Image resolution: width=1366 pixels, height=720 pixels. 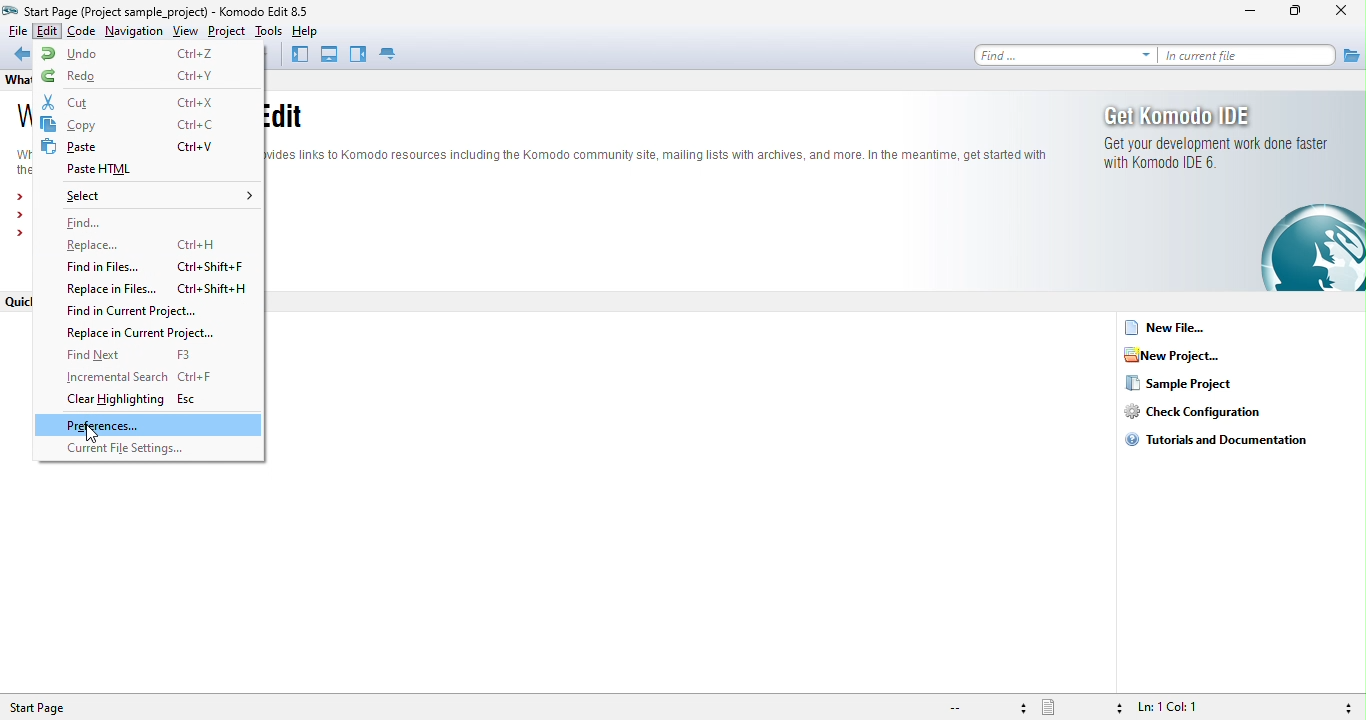 What do you see at coordinates (159, 196) in the screenshot?
I see `select` at bounding box center [159, 196].